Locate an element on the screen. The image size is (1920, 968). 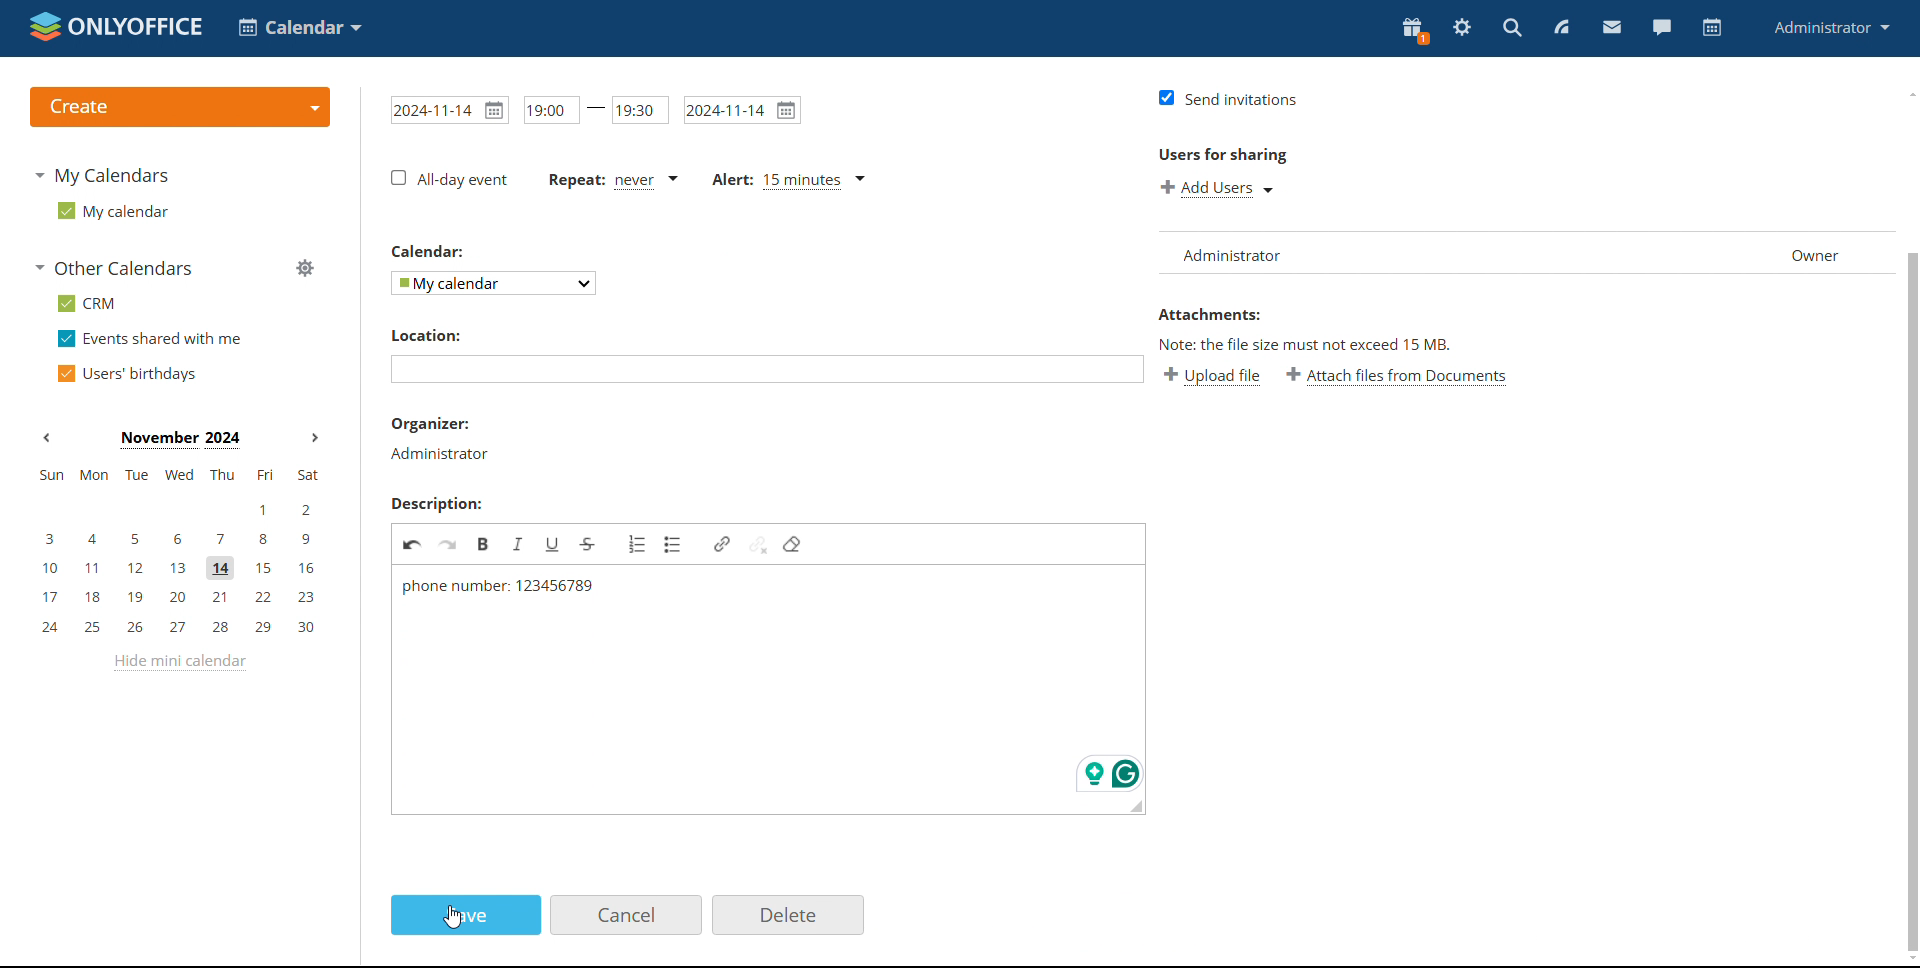
remove filter is located at coordinates (799, 544).